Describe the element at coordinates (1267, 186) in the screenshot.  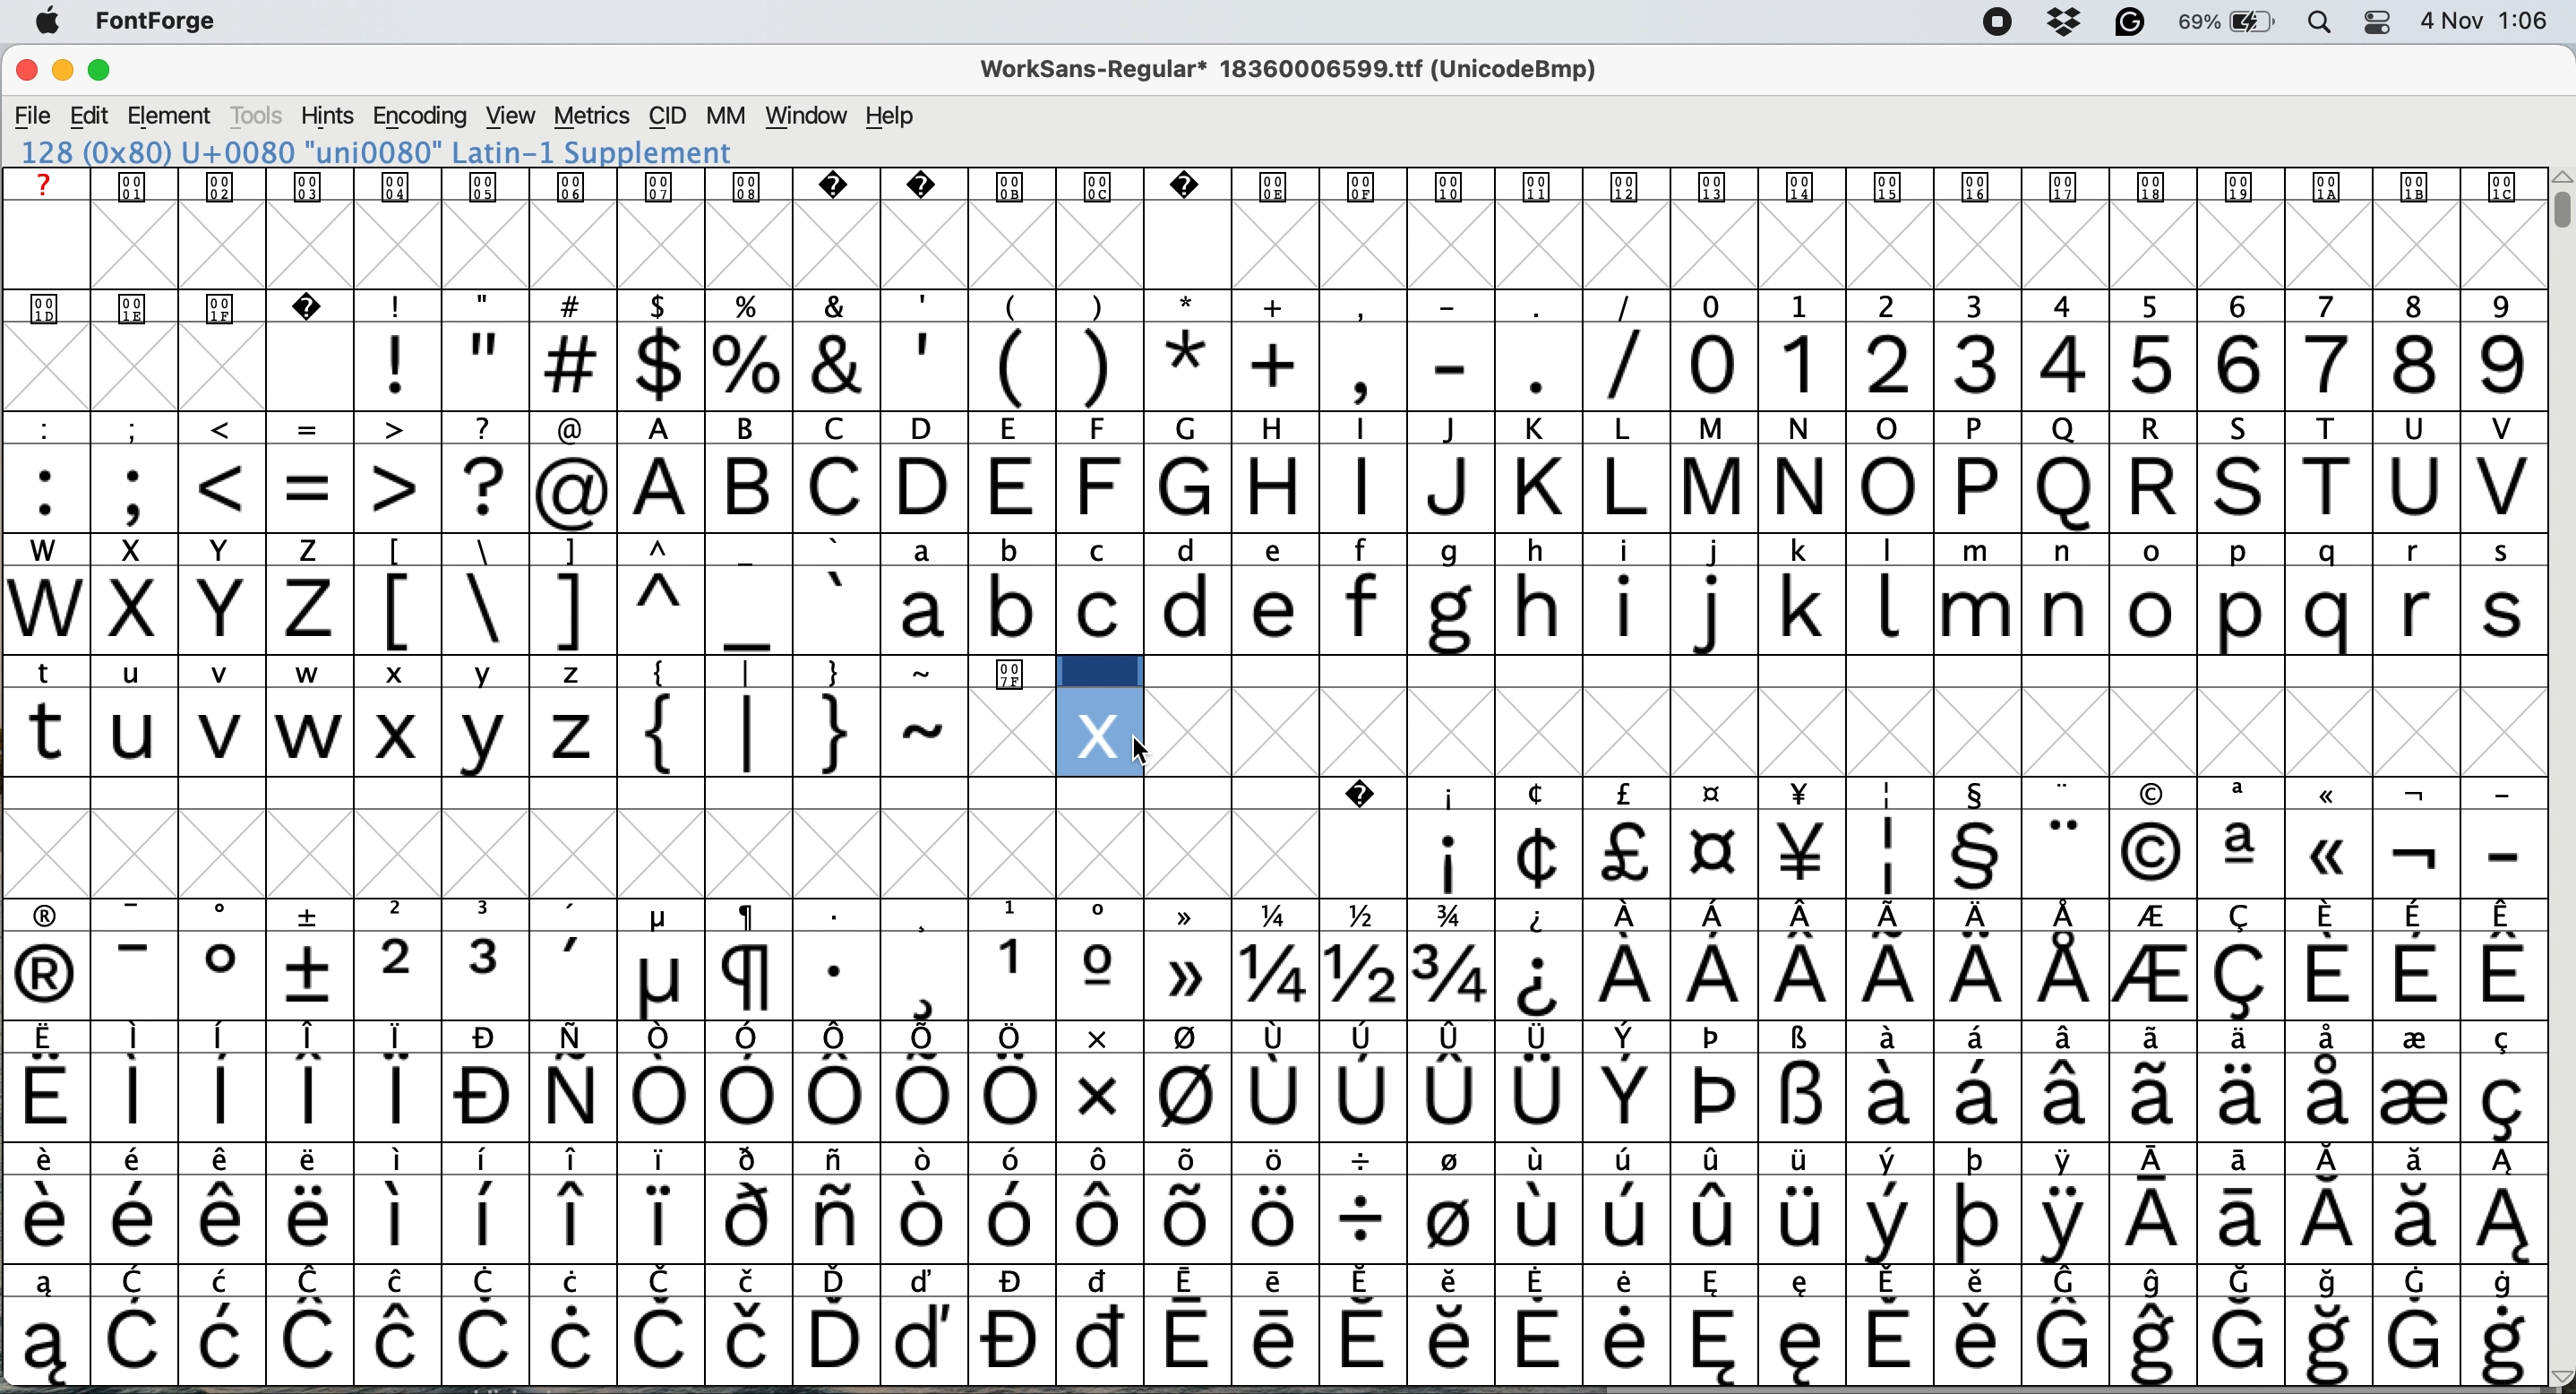
I see `text` at that location.